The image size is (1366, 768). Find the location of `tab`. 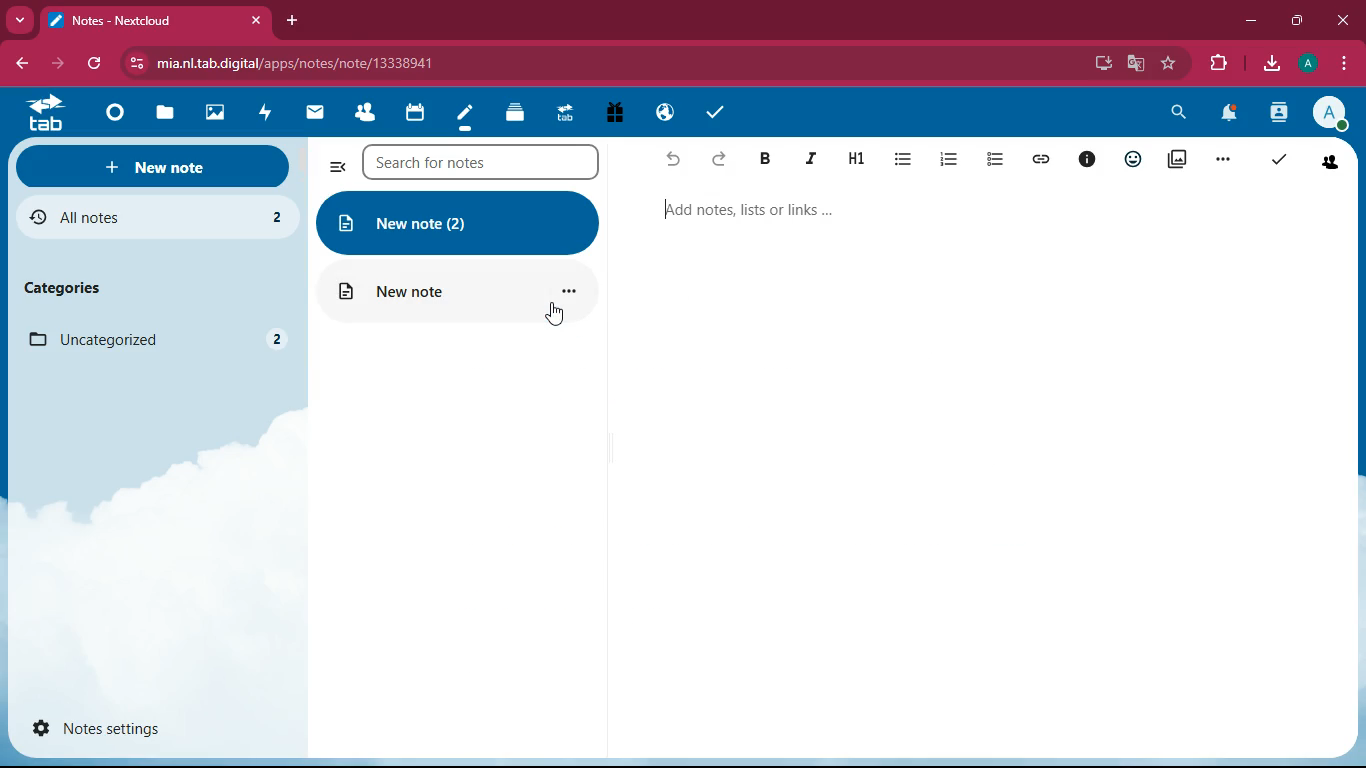

tab is located at coordinates (43, 114).